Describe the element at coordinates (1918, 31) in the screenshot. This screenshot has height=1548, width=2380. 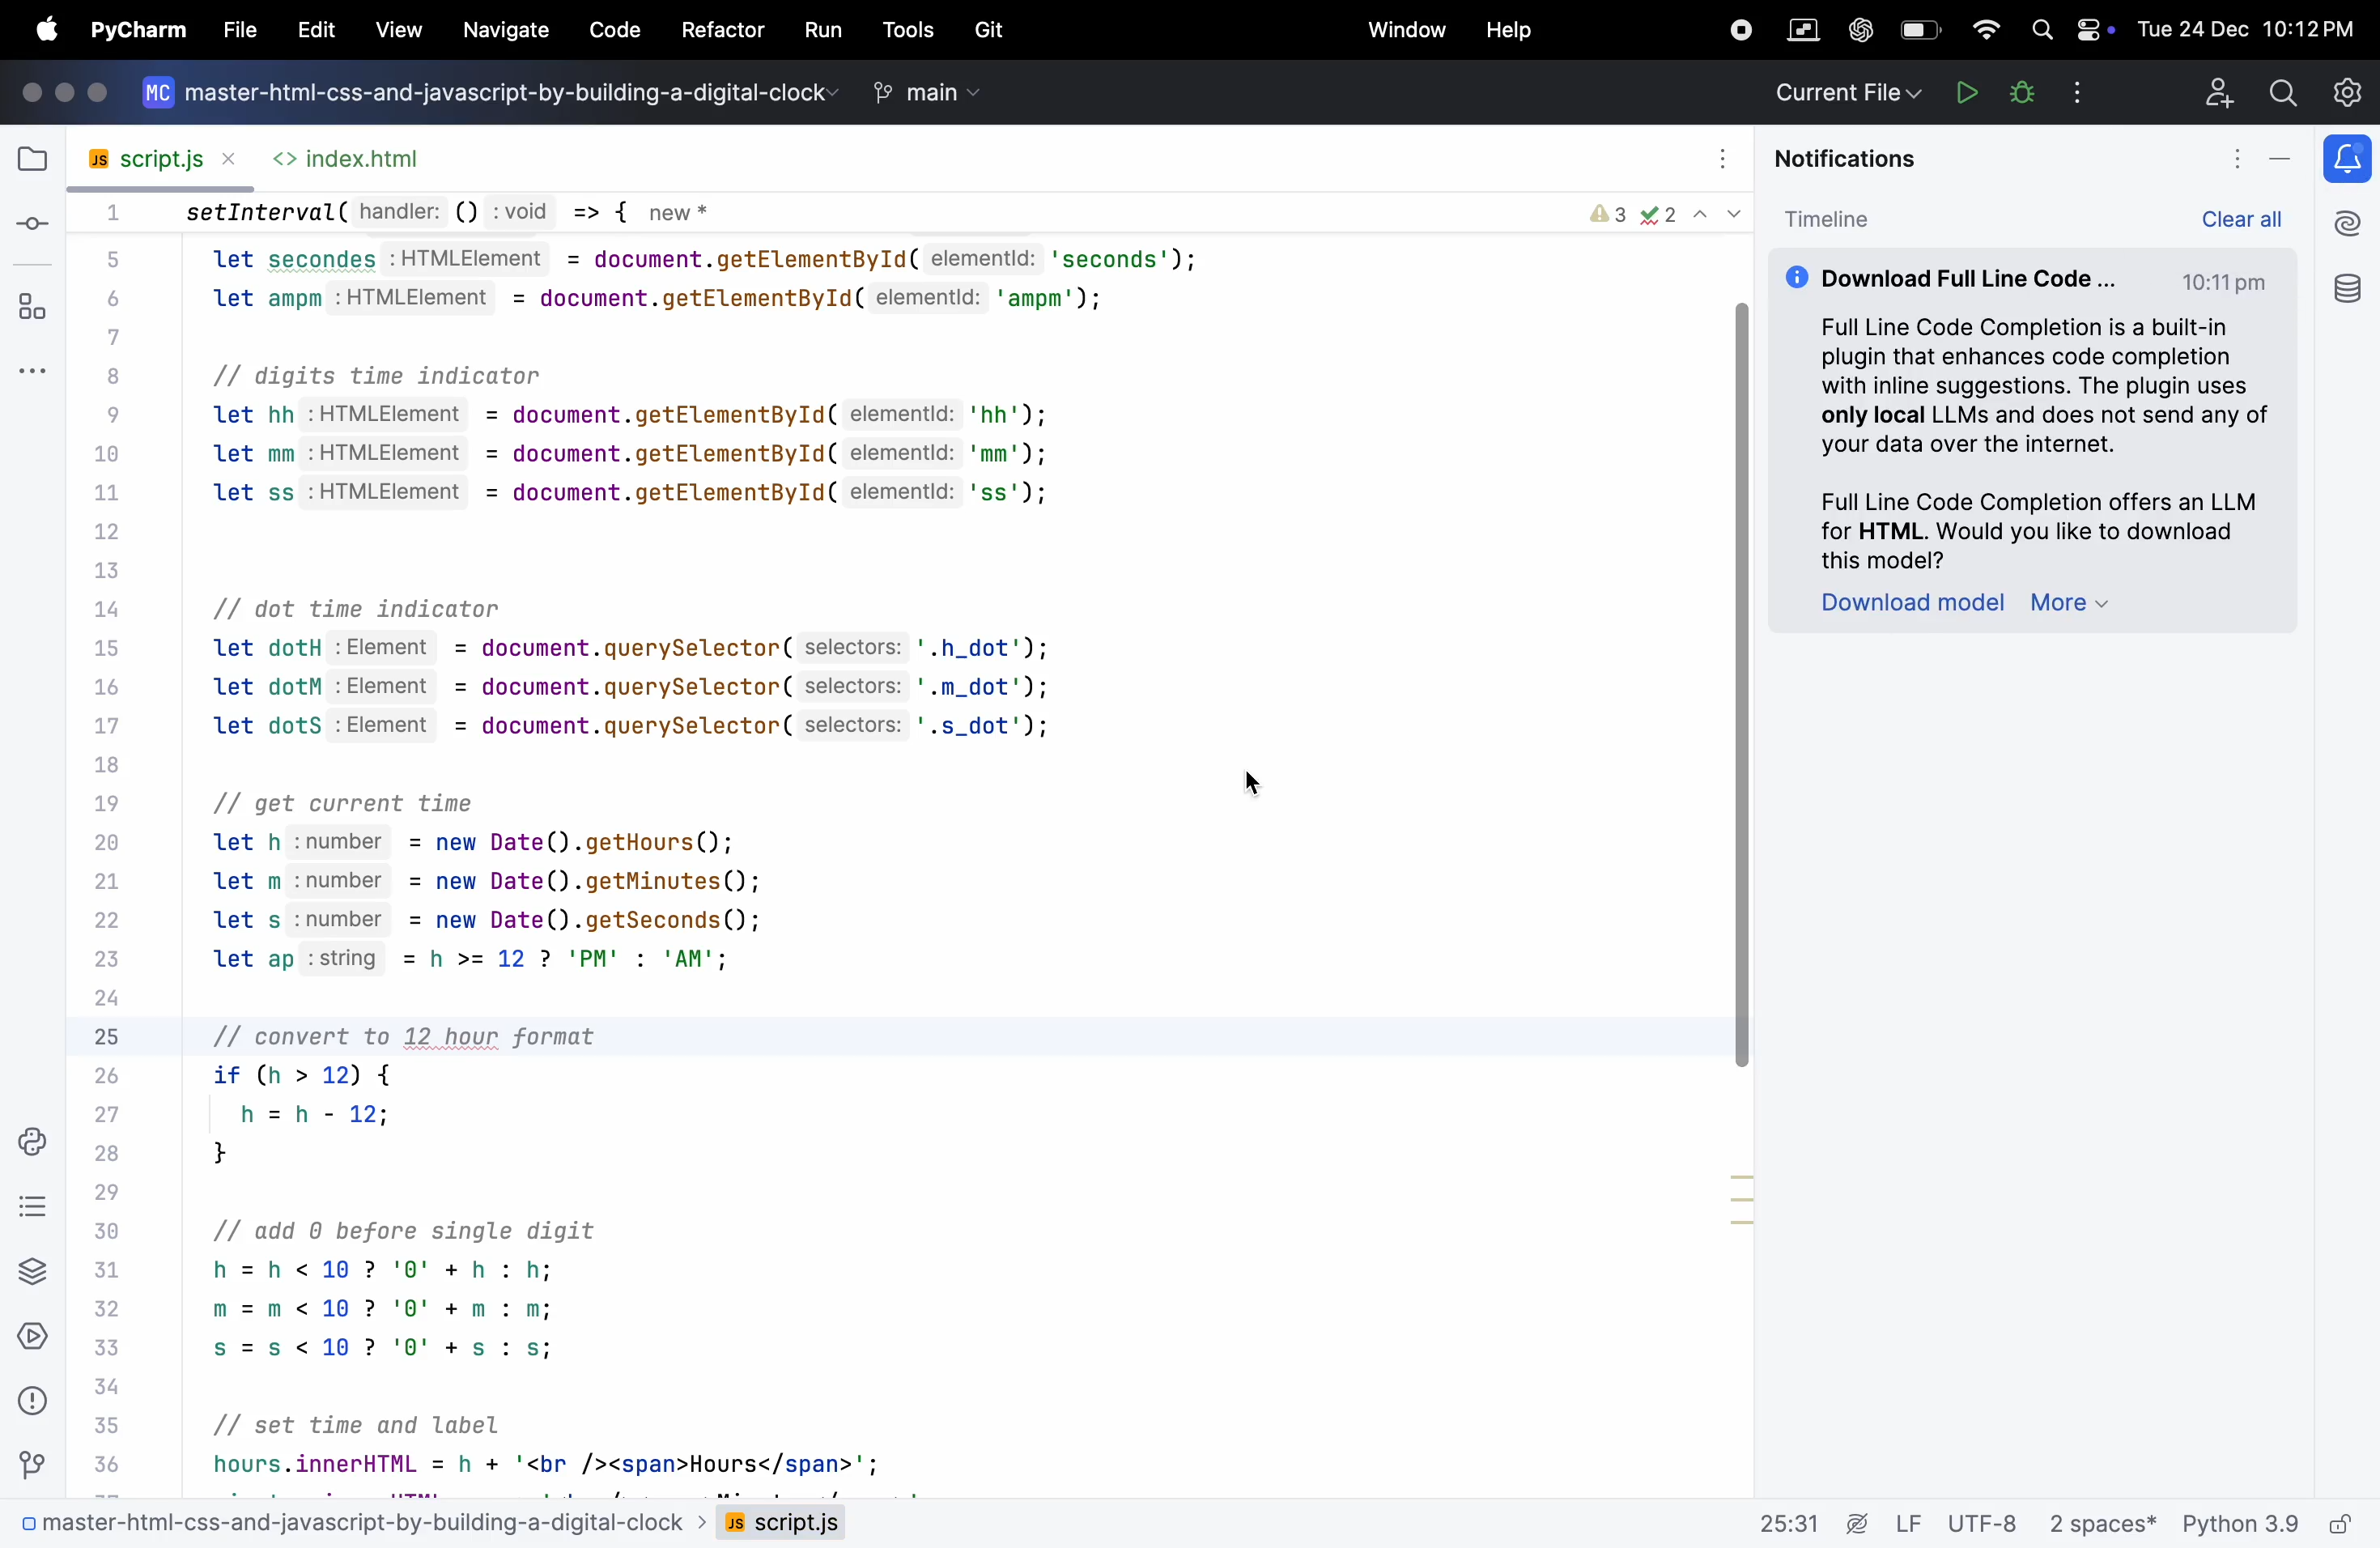
I see `battery` at that location.